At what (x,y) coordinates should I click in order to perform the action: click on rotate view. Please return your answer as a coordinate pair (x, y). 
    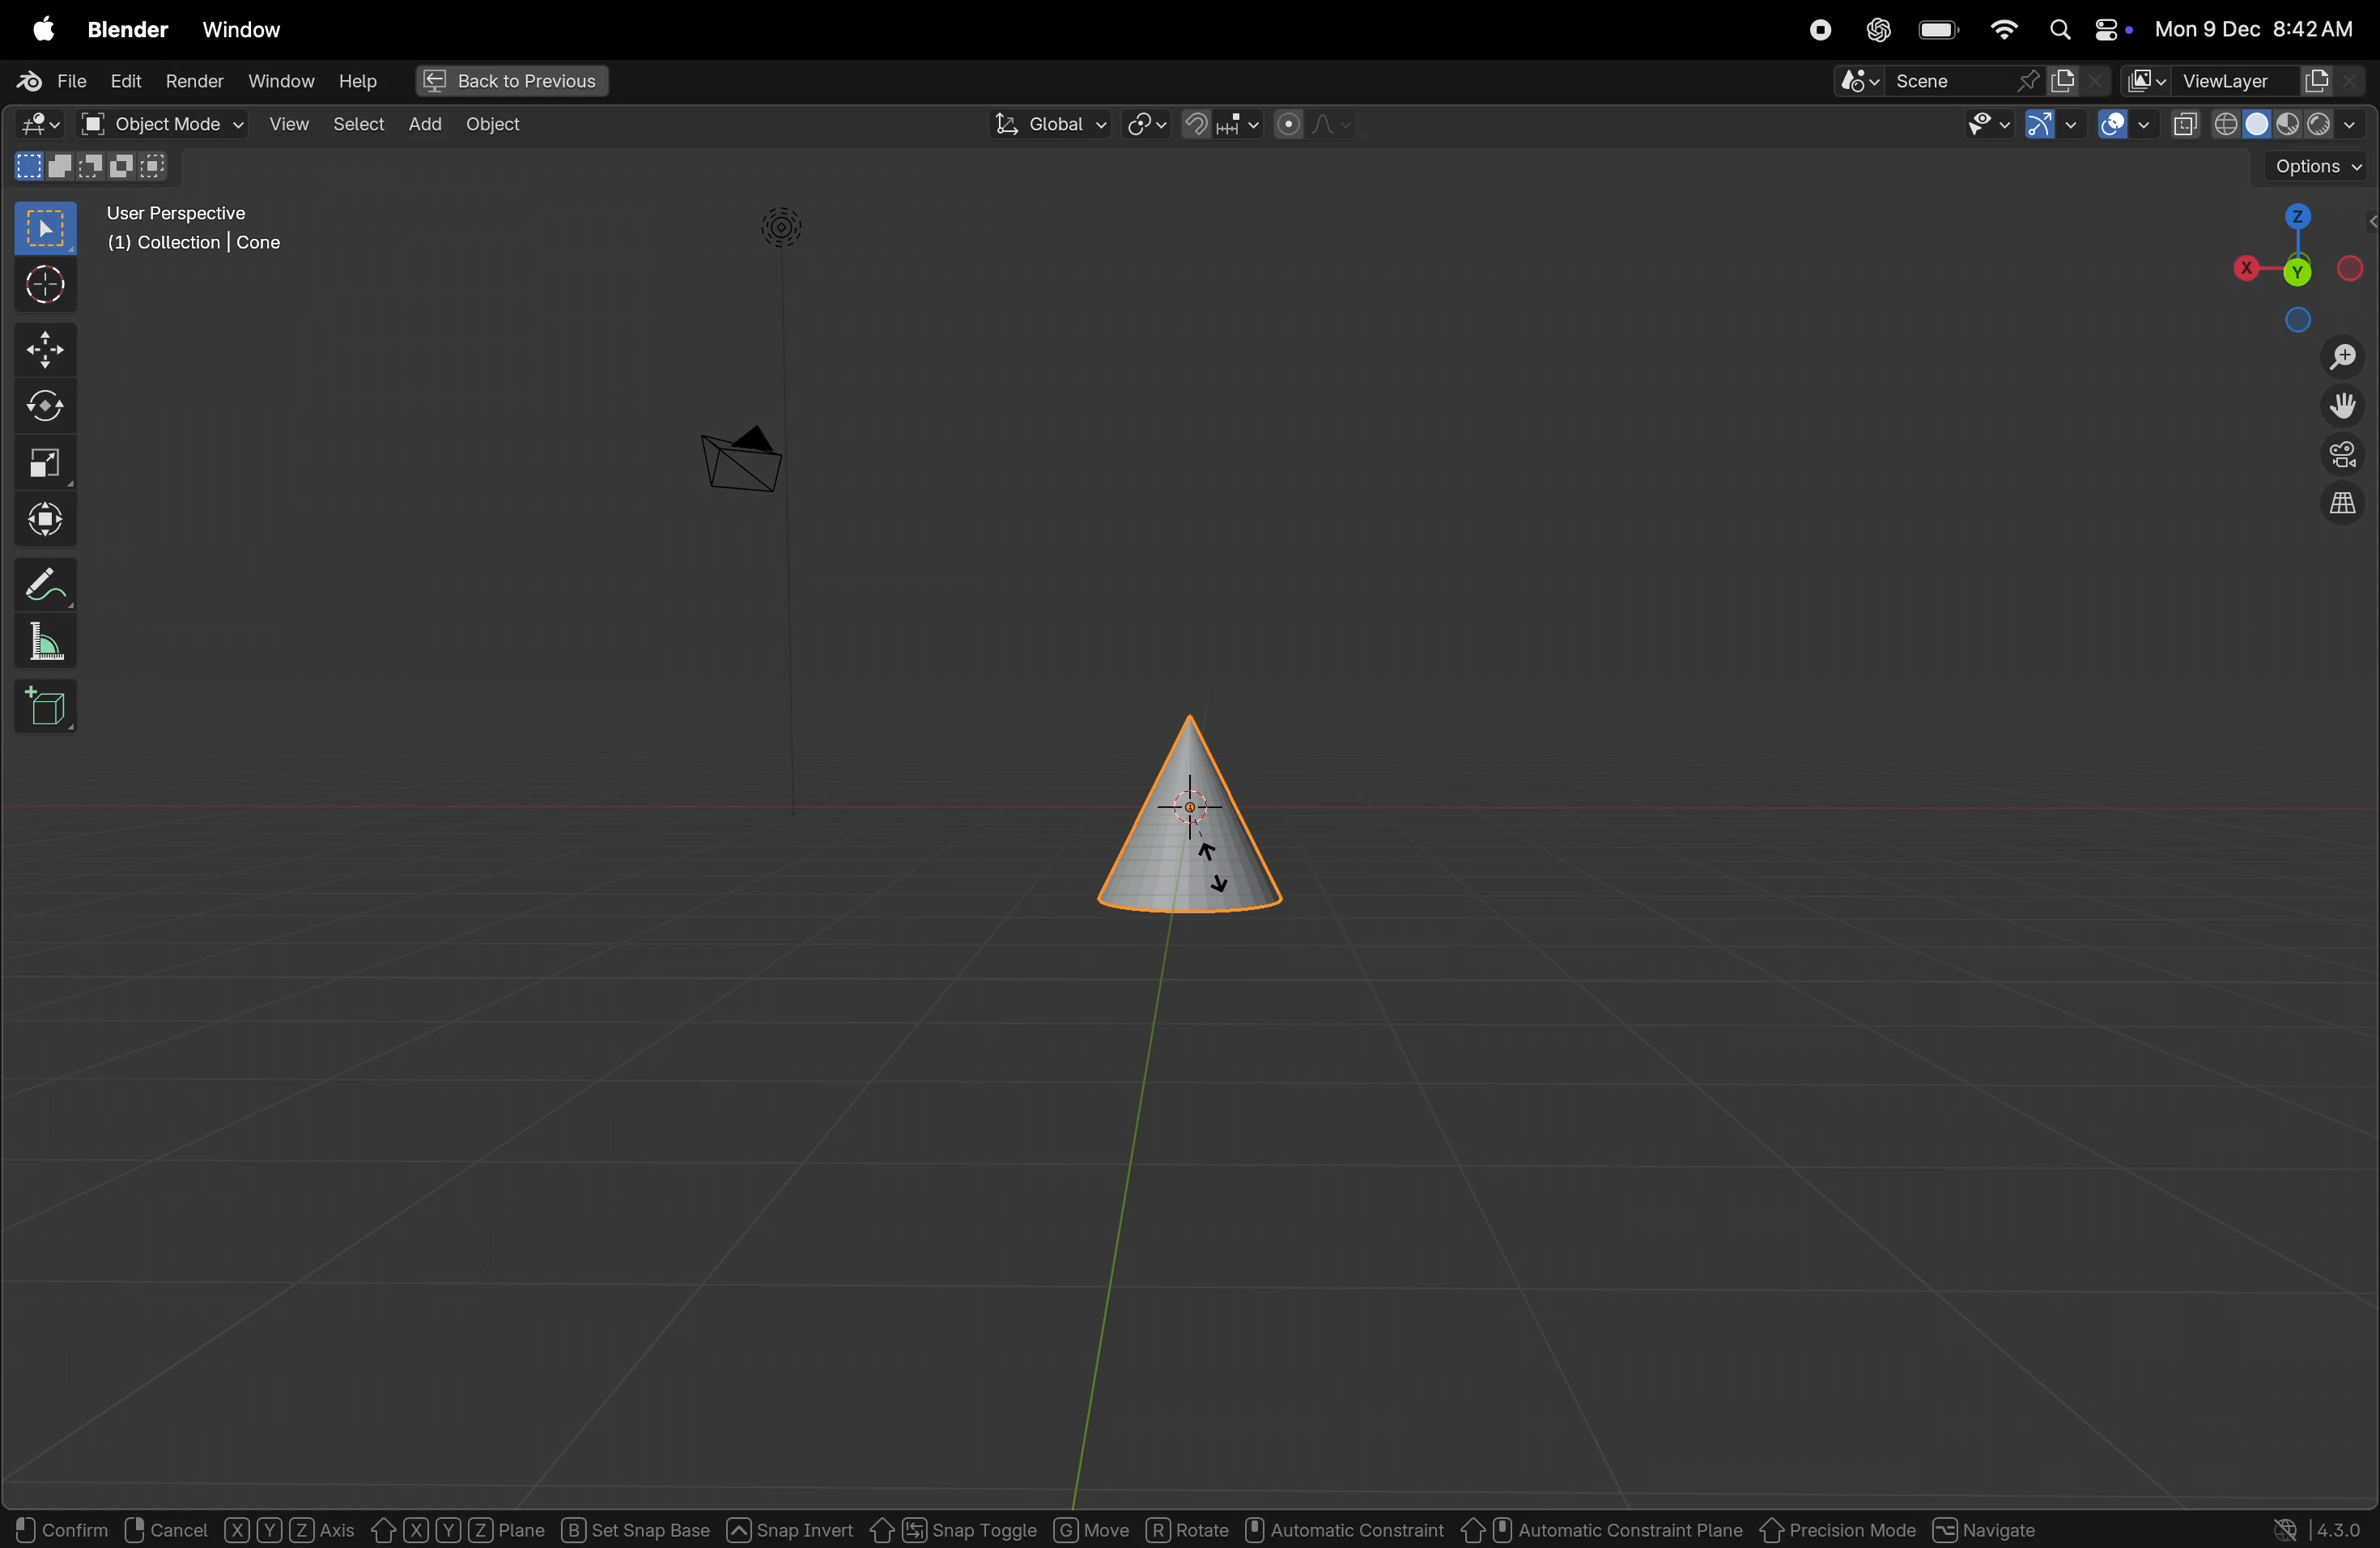
    Looking at the image, I should click on (158, 1530).